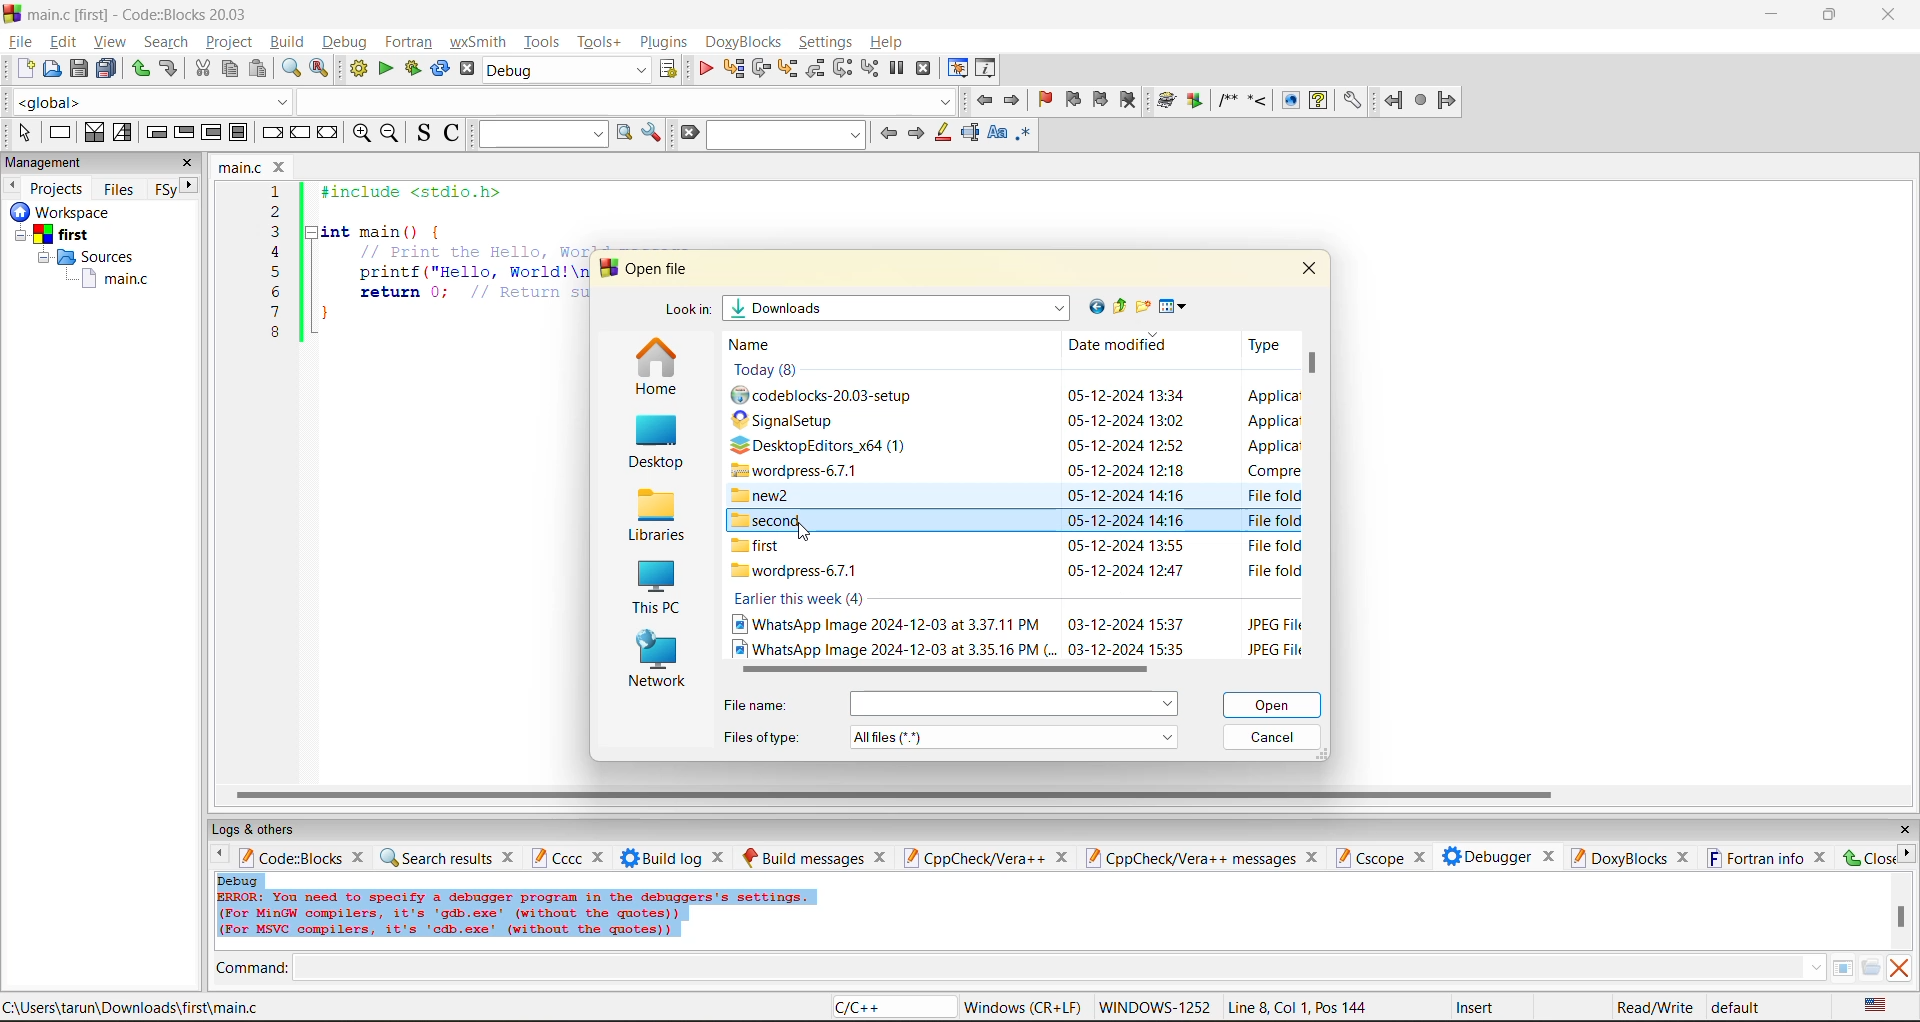 Image resolution: width=1920 pixels, height=1022 pixels. What do you see at coordinates (888, 133) in the screenshot?
I see `previous` at bounding box center [888, 133].